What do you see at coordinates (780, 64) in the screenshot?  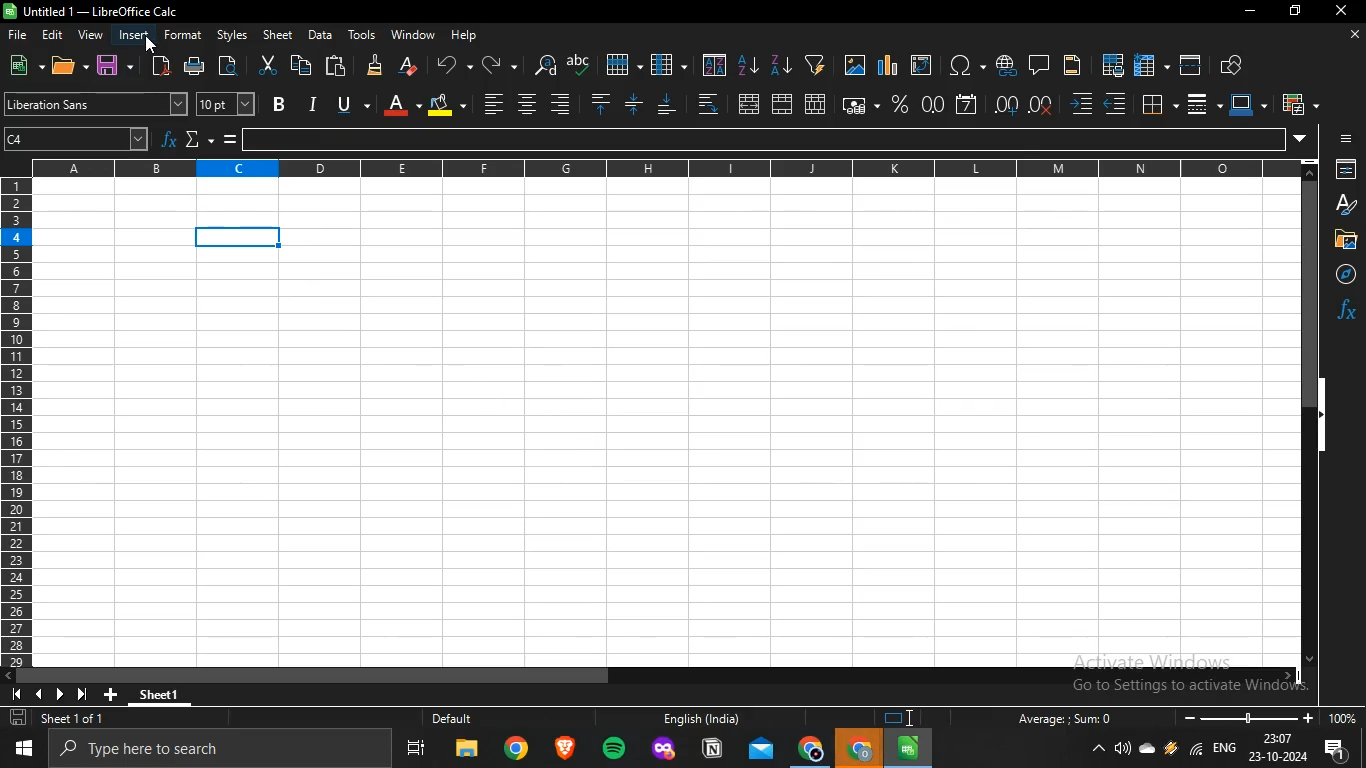 I see `sort descending` at bounding box center [780, 64].